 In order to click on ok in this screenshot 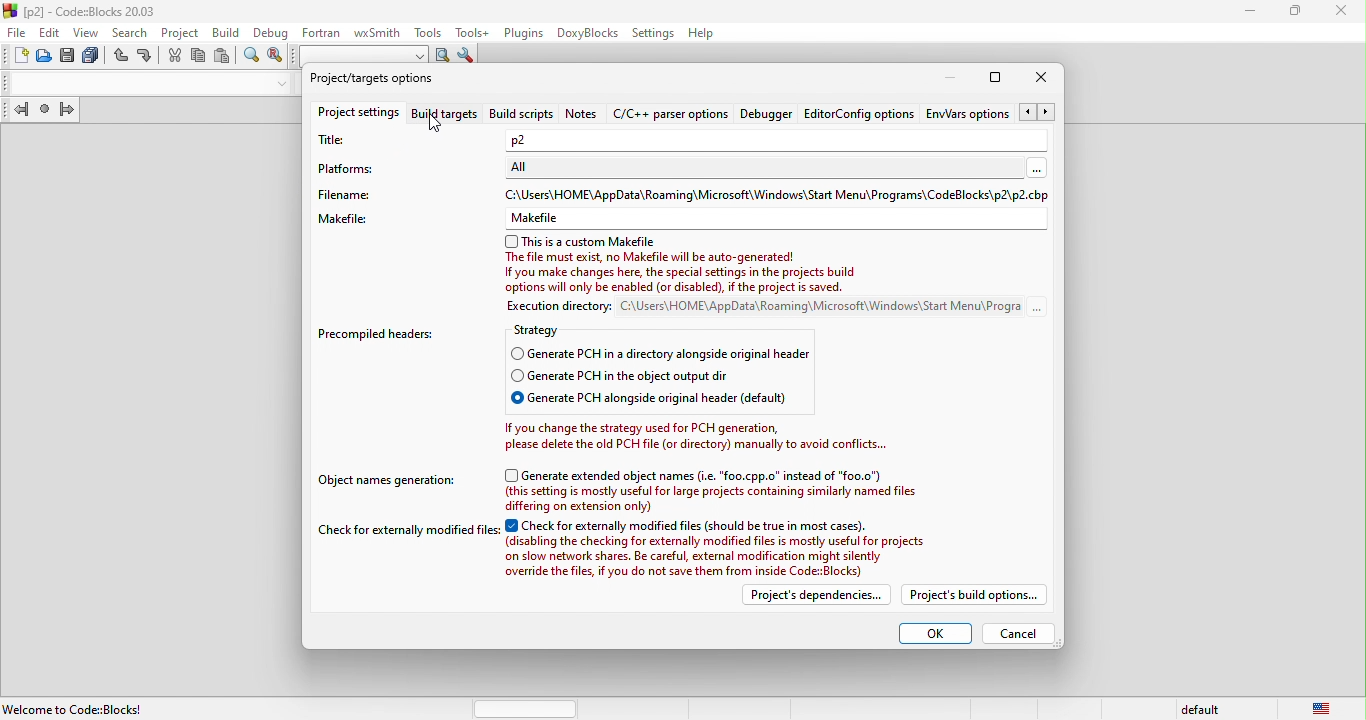, I will do `click(934, 633)`.